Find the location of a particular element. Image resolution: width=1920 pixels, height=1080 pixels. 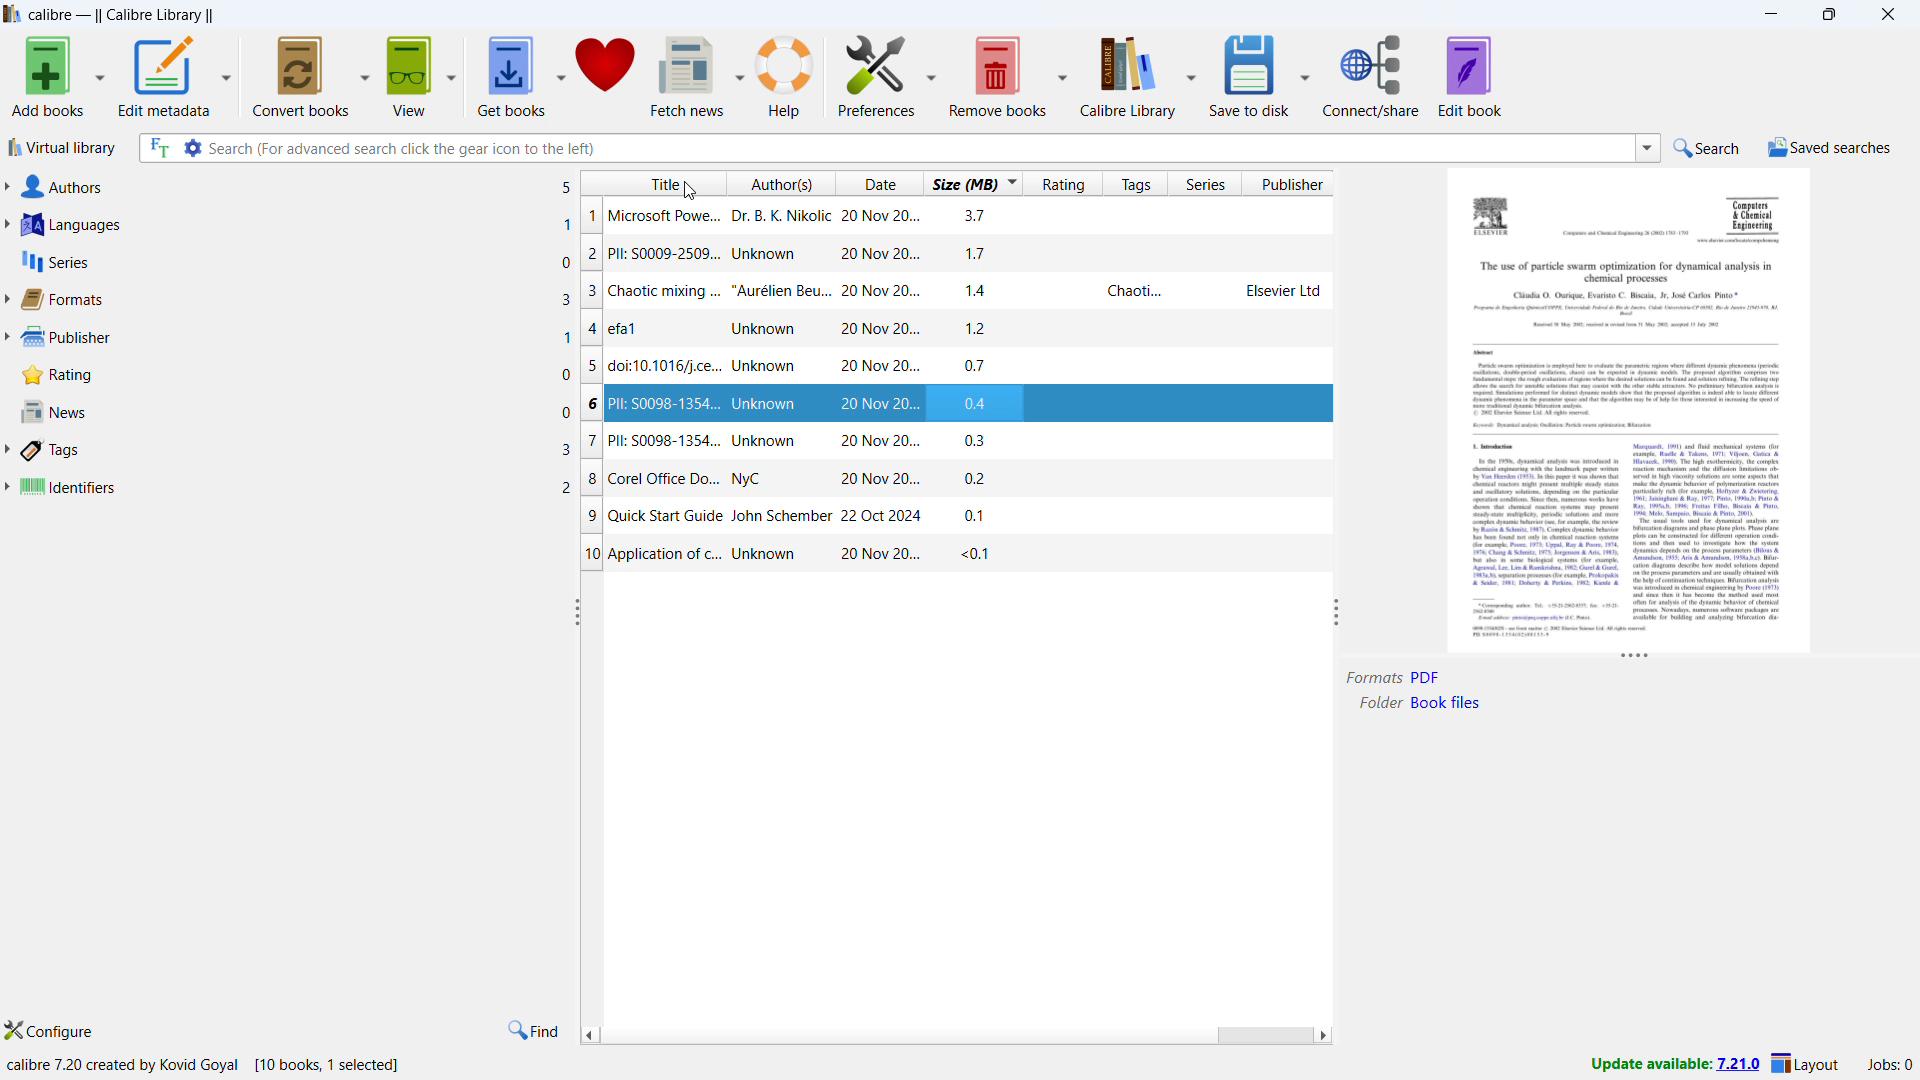

1 is located at coordinates (592, 217).